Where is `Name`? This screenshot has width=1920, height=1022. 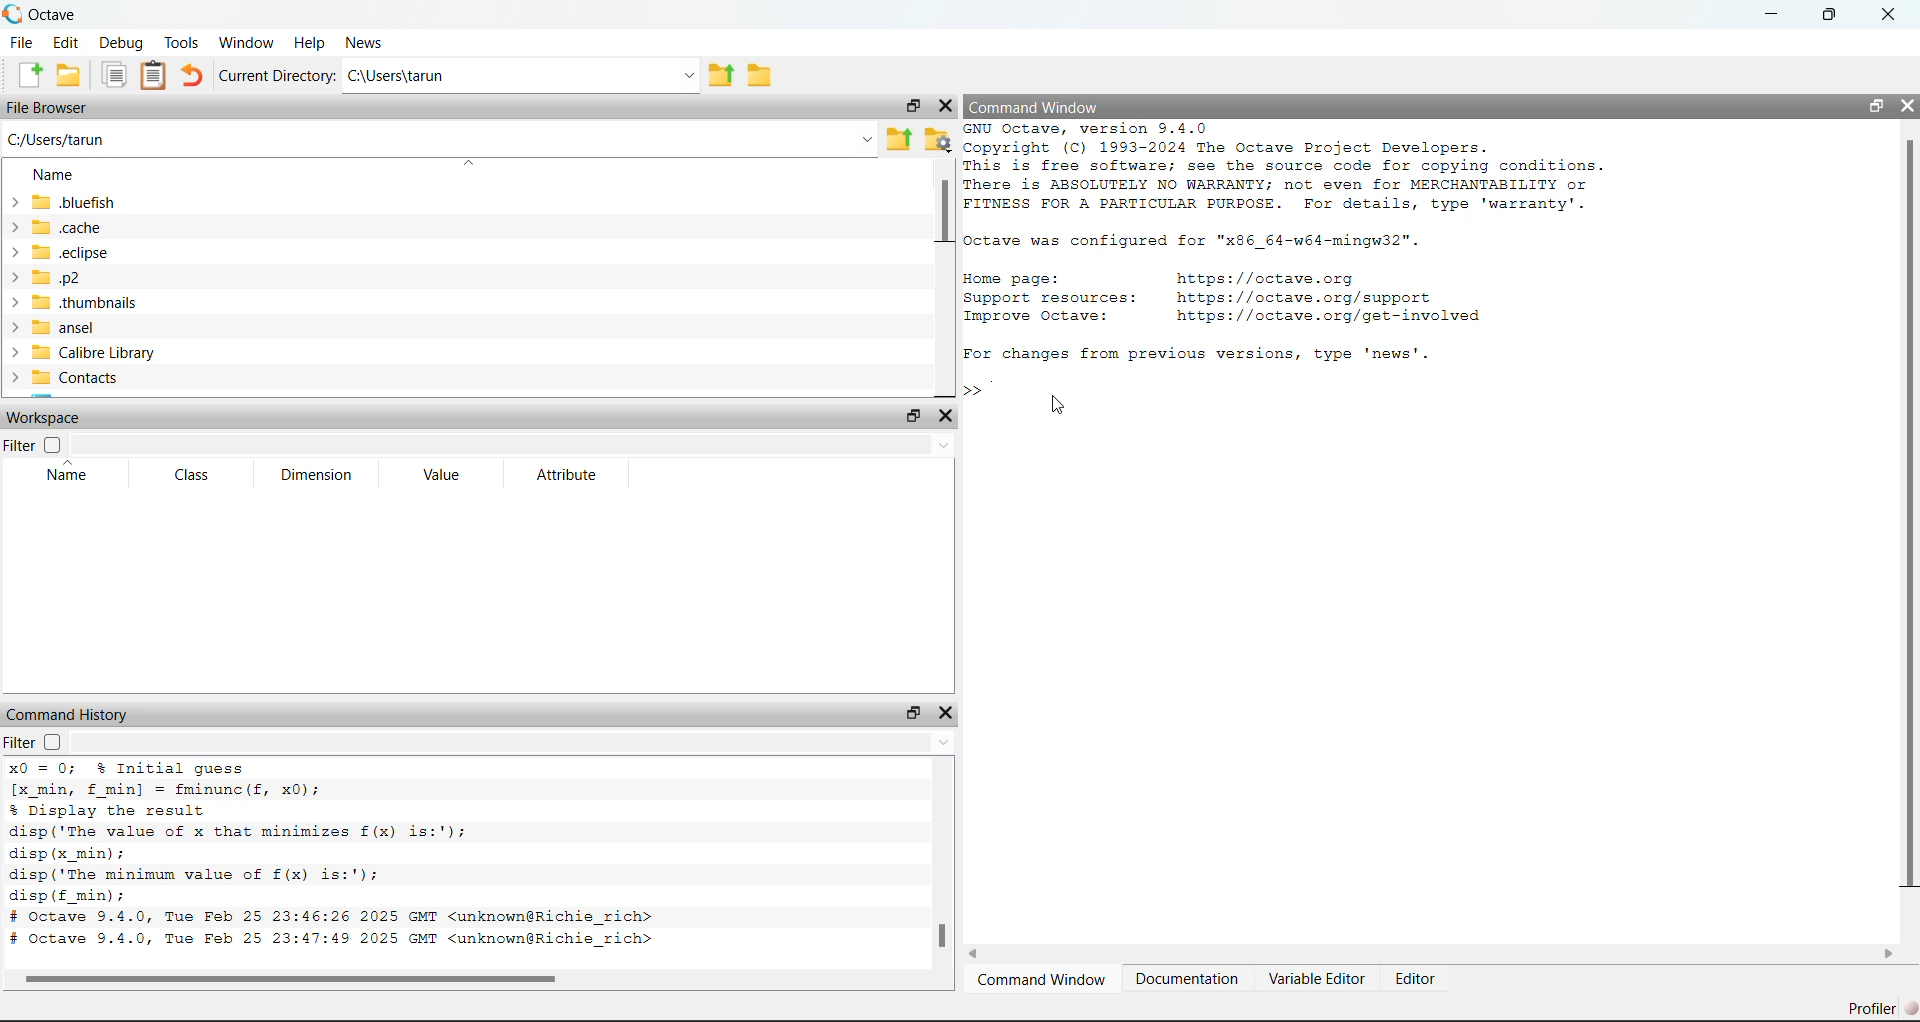
Name is located at coordinates (58, 173).